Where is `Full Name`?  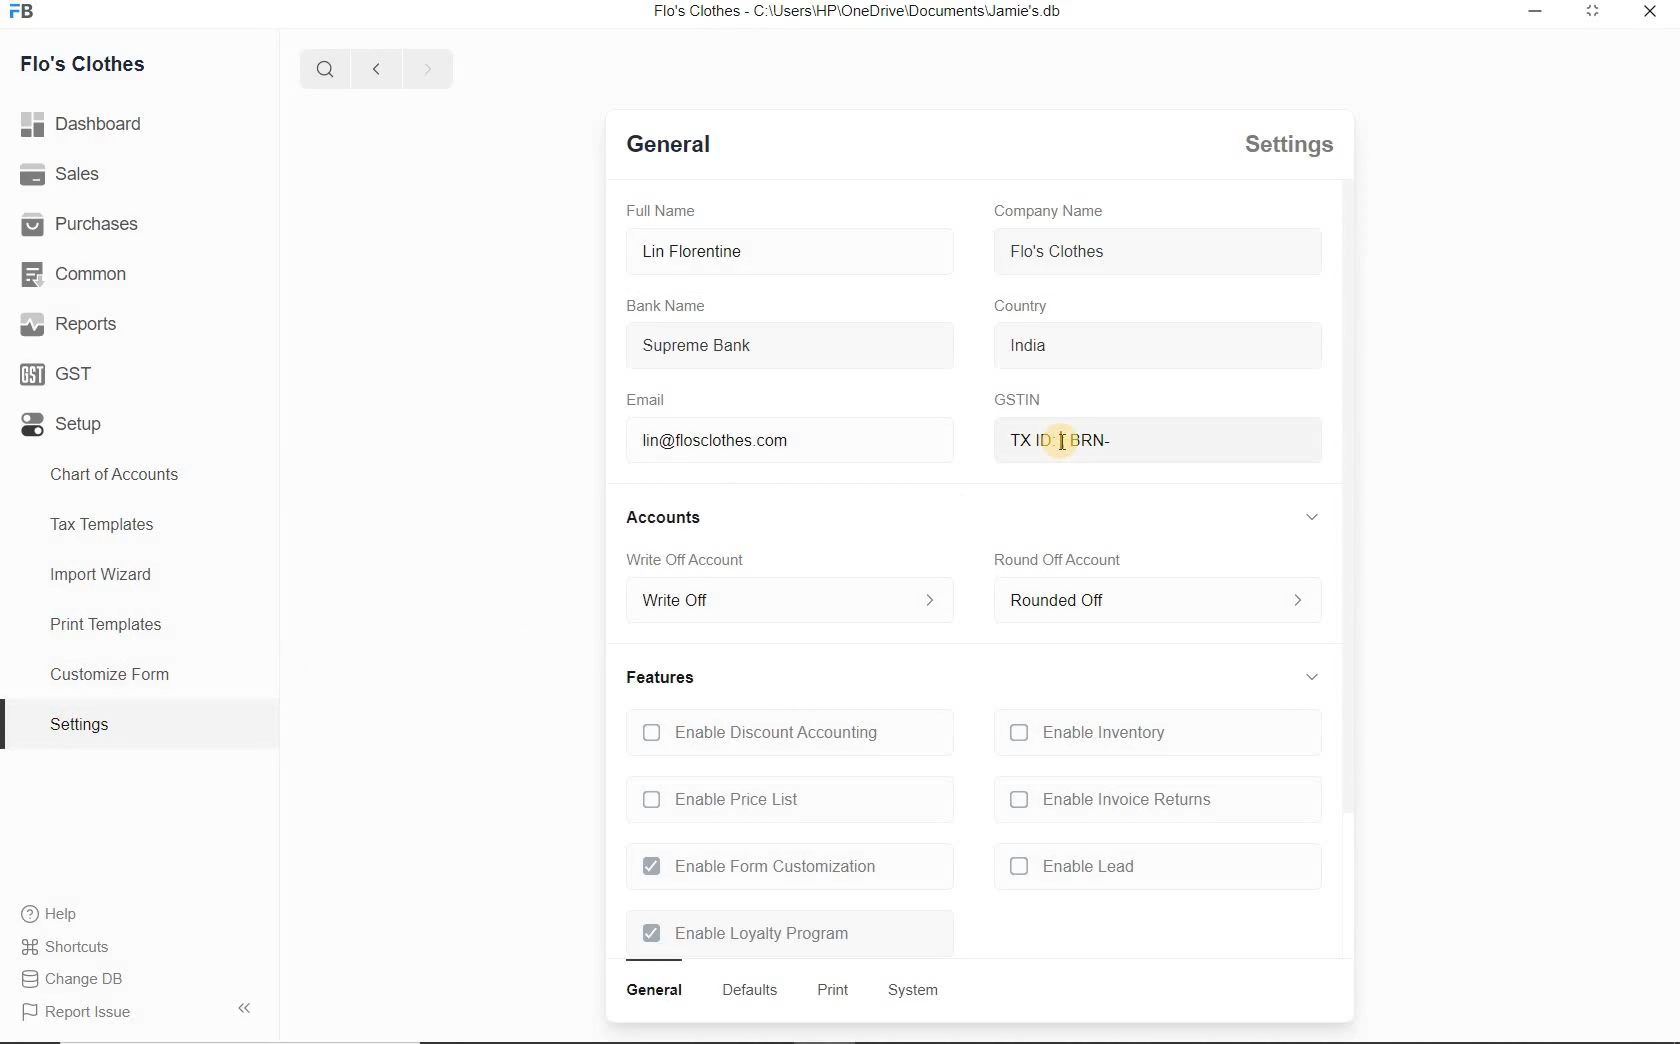
Full Name is located at coordinates (668, 210).